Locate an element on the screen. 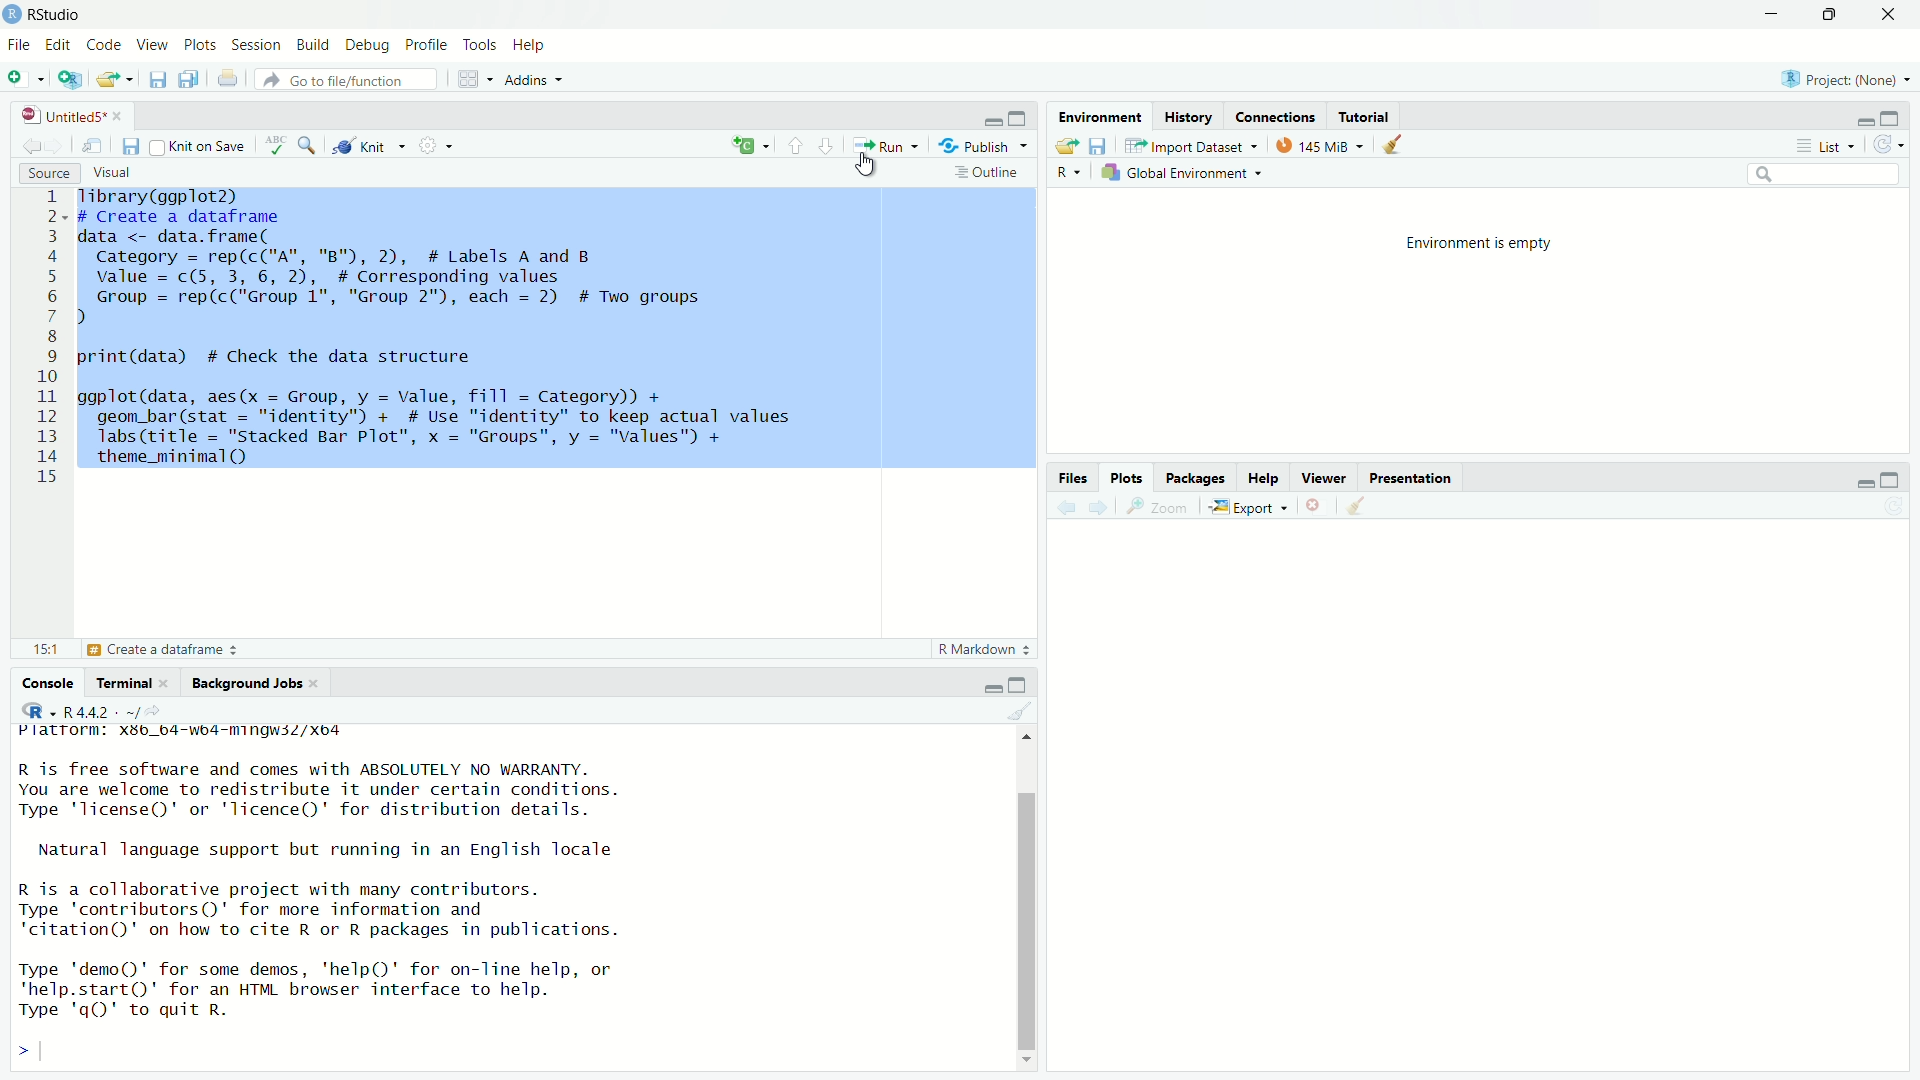  Minimize is located at coordinates (1862, 120).